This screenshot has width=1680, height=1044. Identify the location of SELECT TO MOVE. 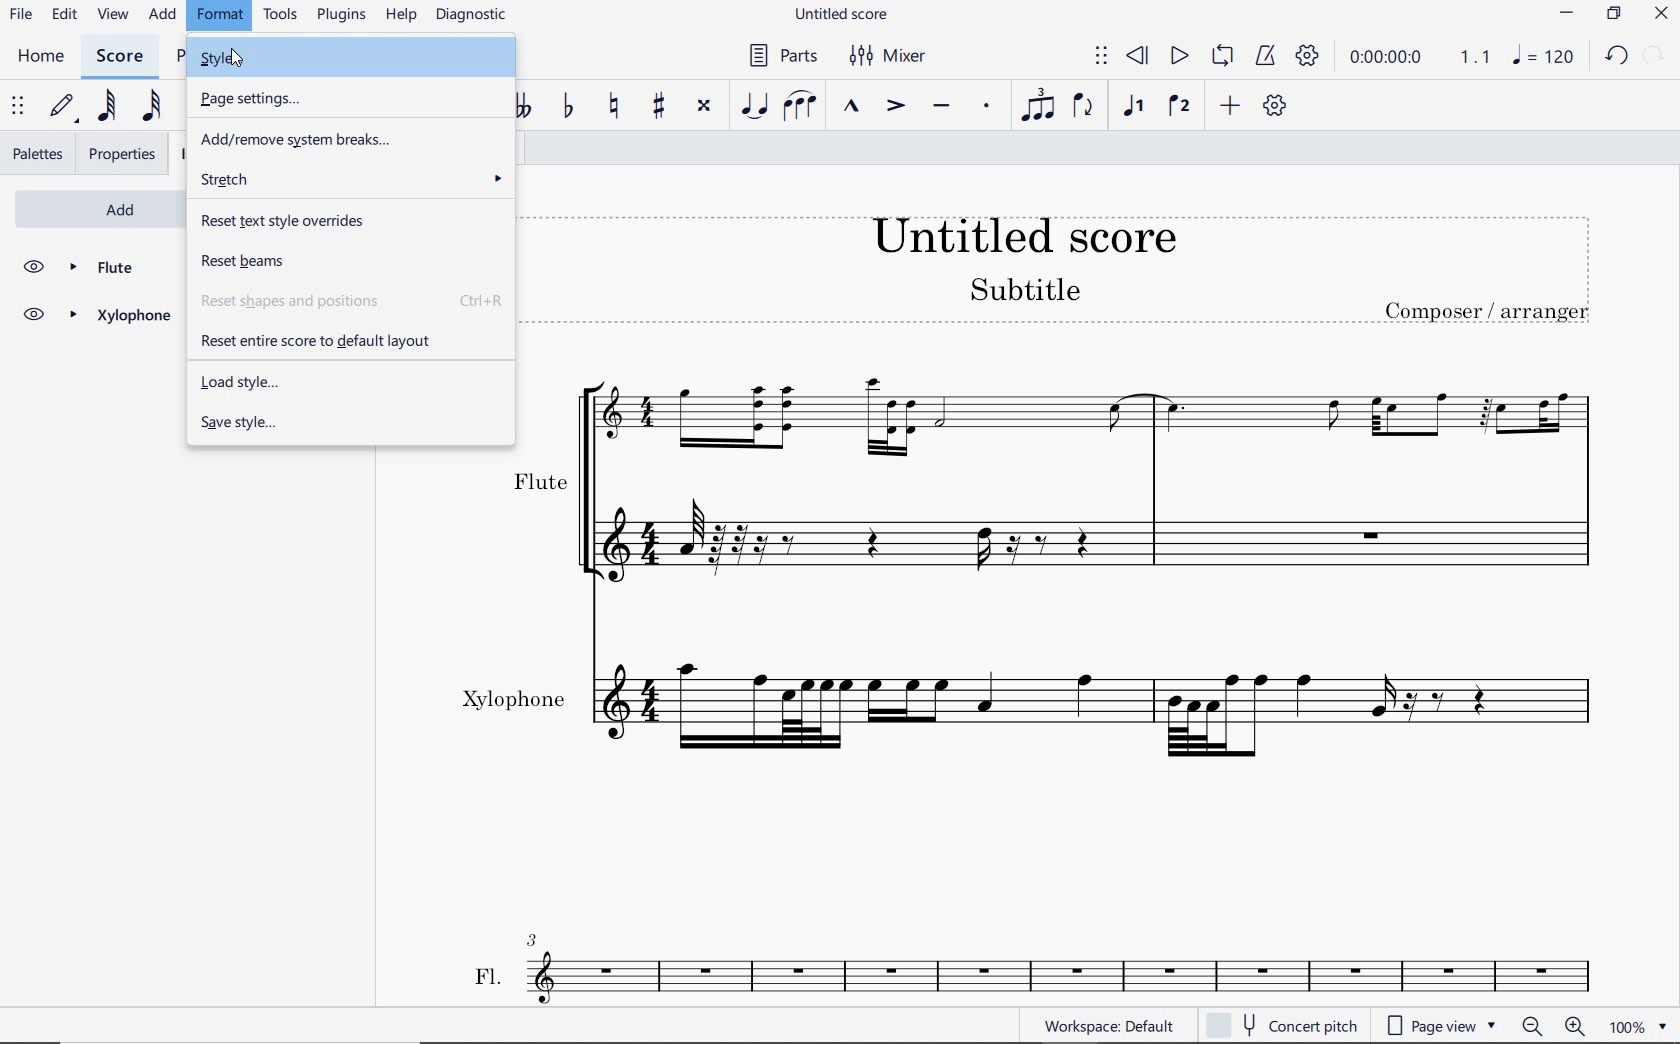
(1102, 57).